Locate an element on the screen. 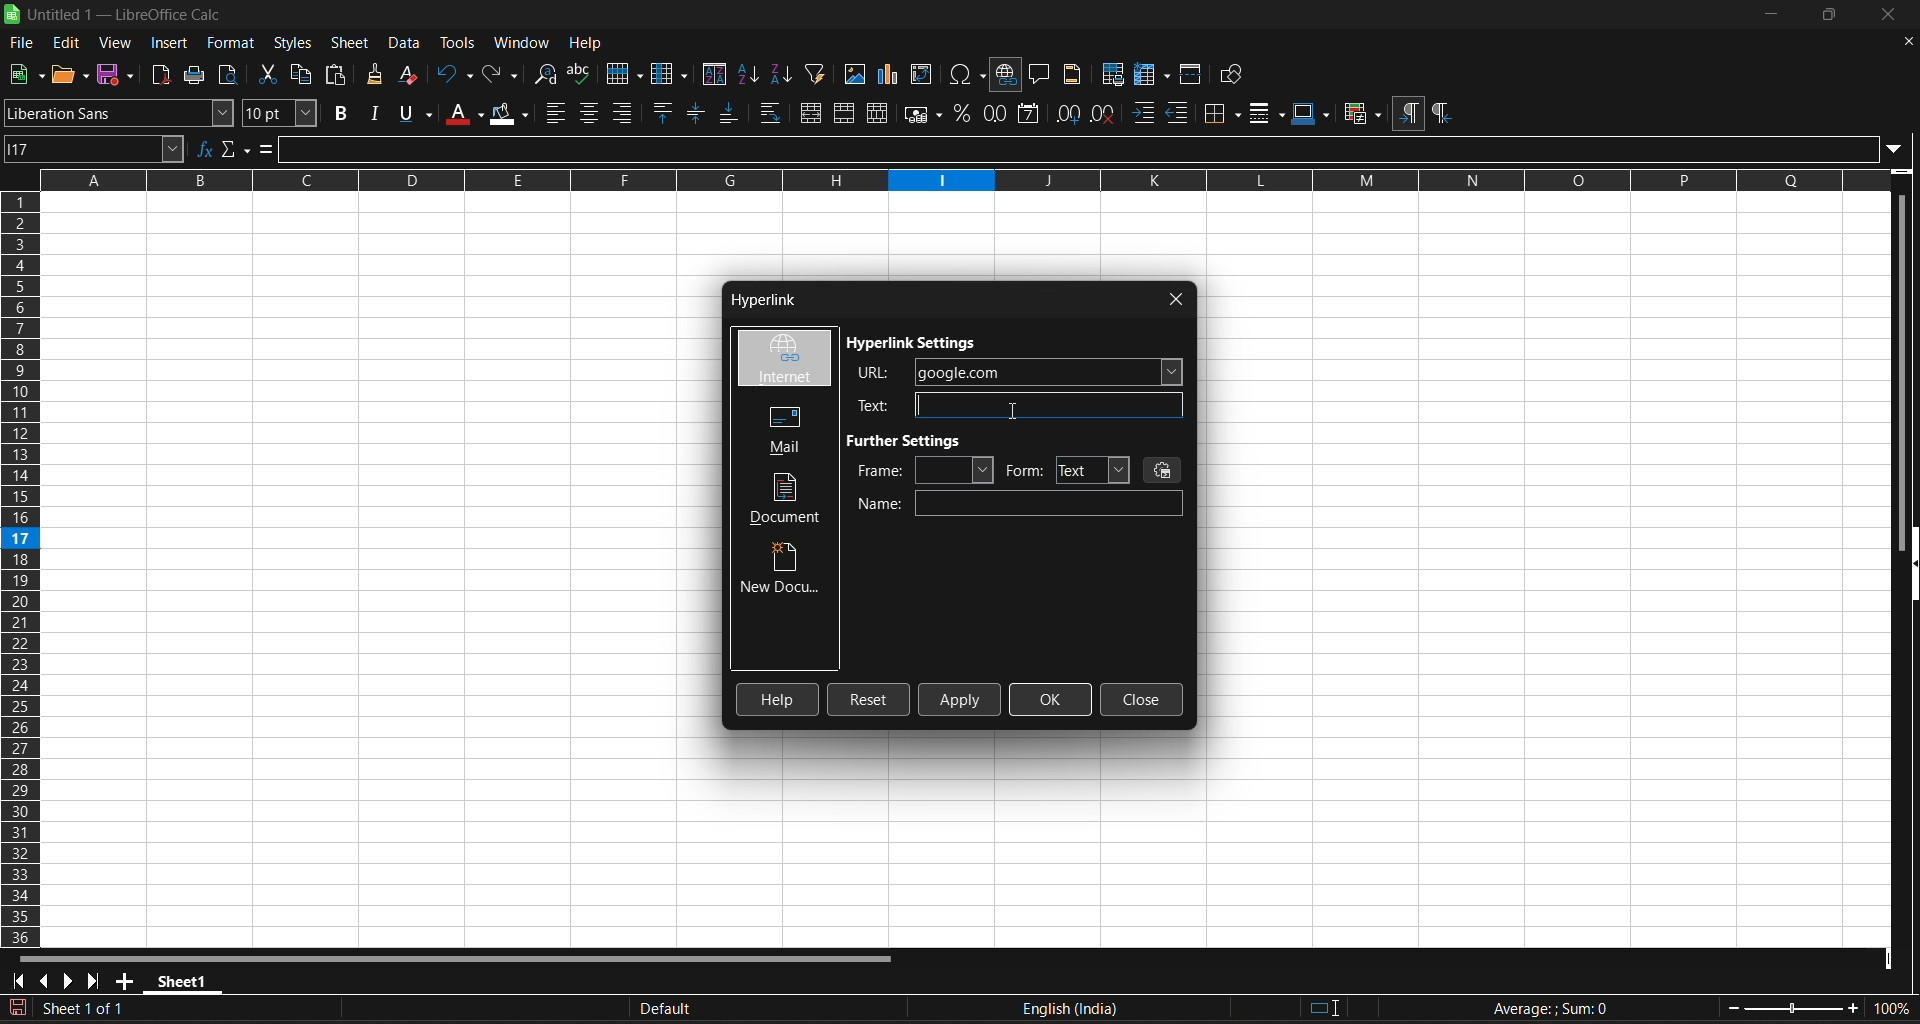 Image resolution: width=1920 pixels, height=1024 pixels. format as percent is located at coordinates (961, 114).